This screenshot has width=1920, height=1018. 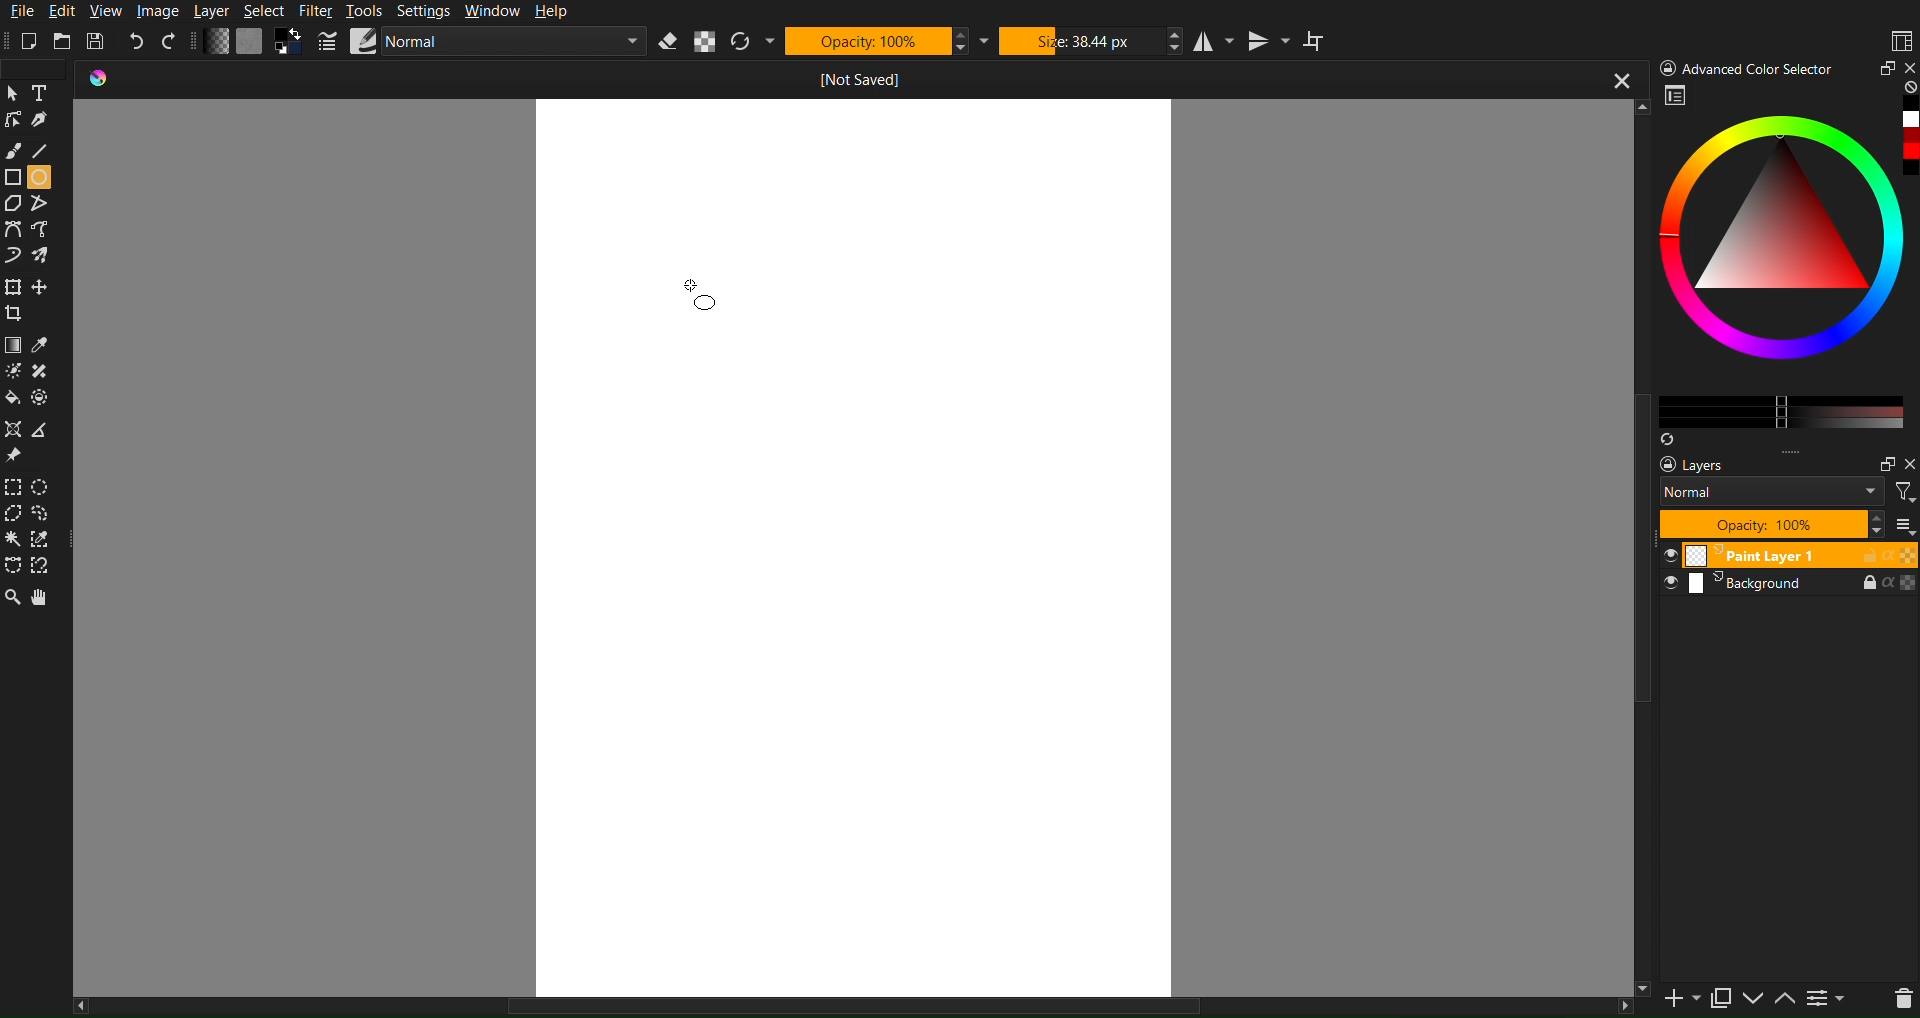 I want to click on , so click(x=1908, y=463).